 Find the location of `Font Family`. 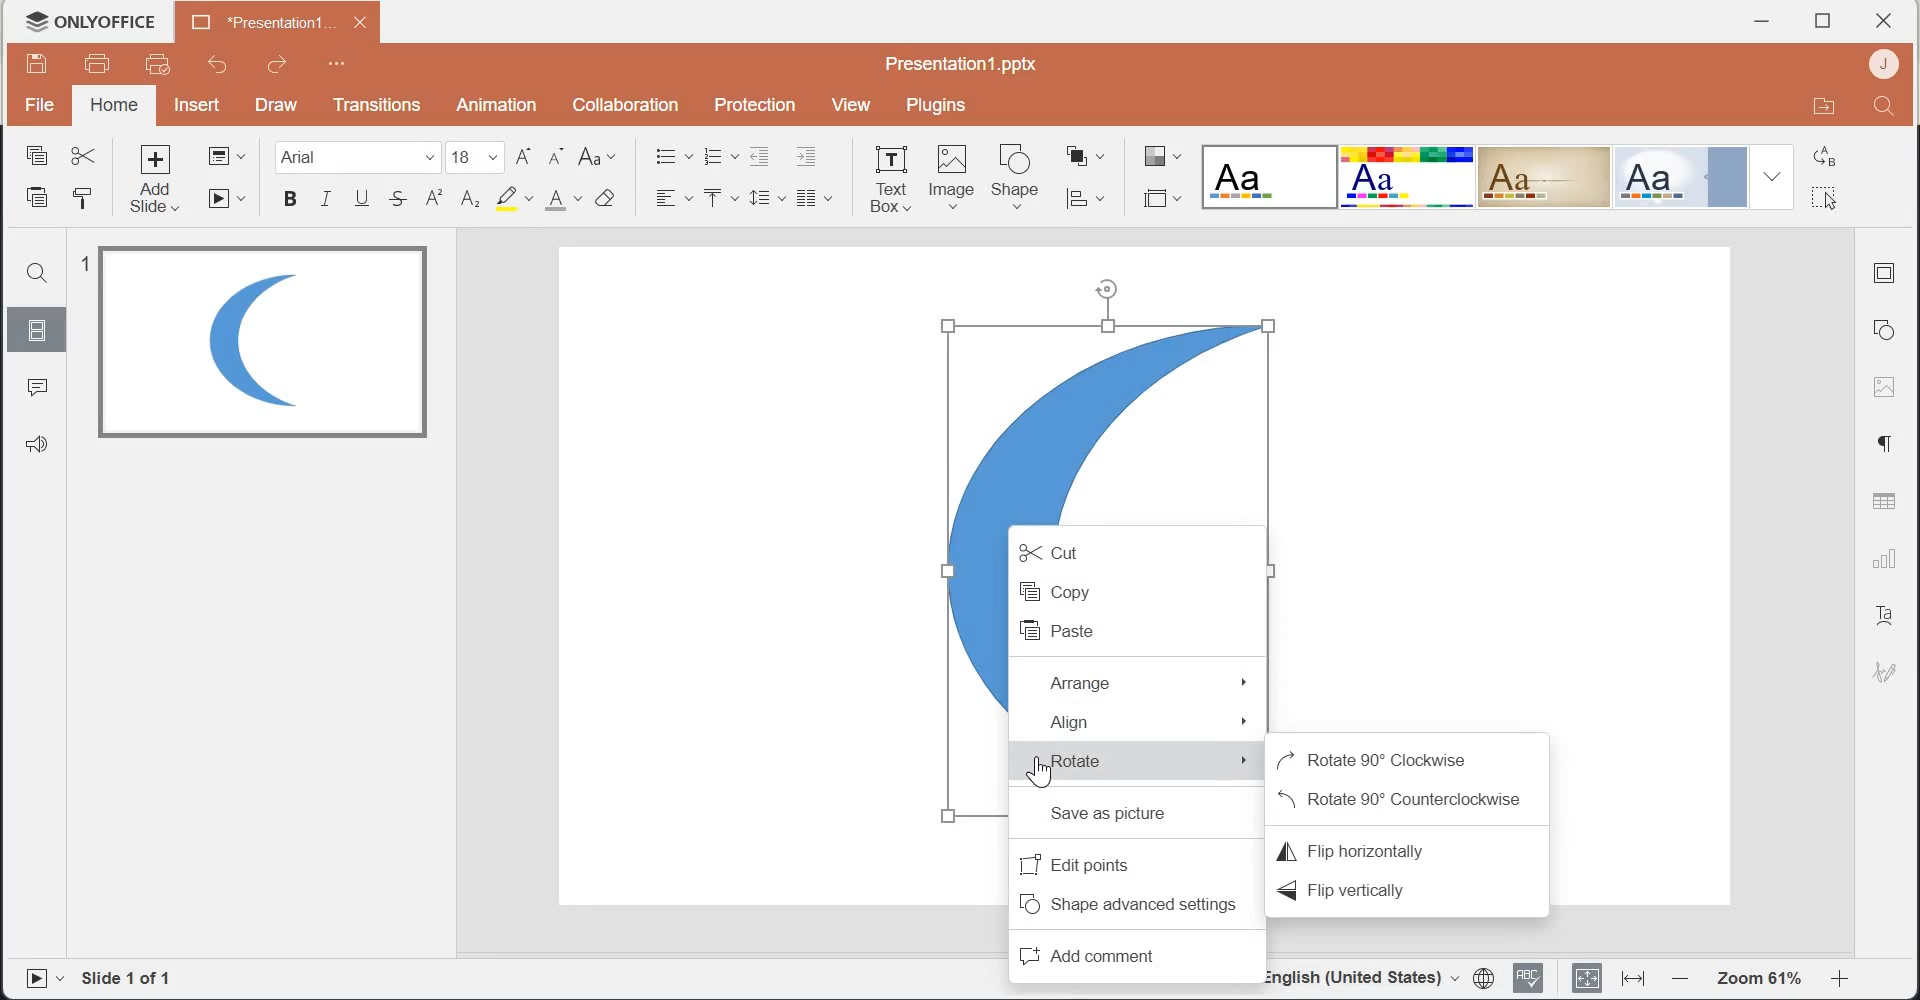

Font Family is located at coordinates (360, 157).